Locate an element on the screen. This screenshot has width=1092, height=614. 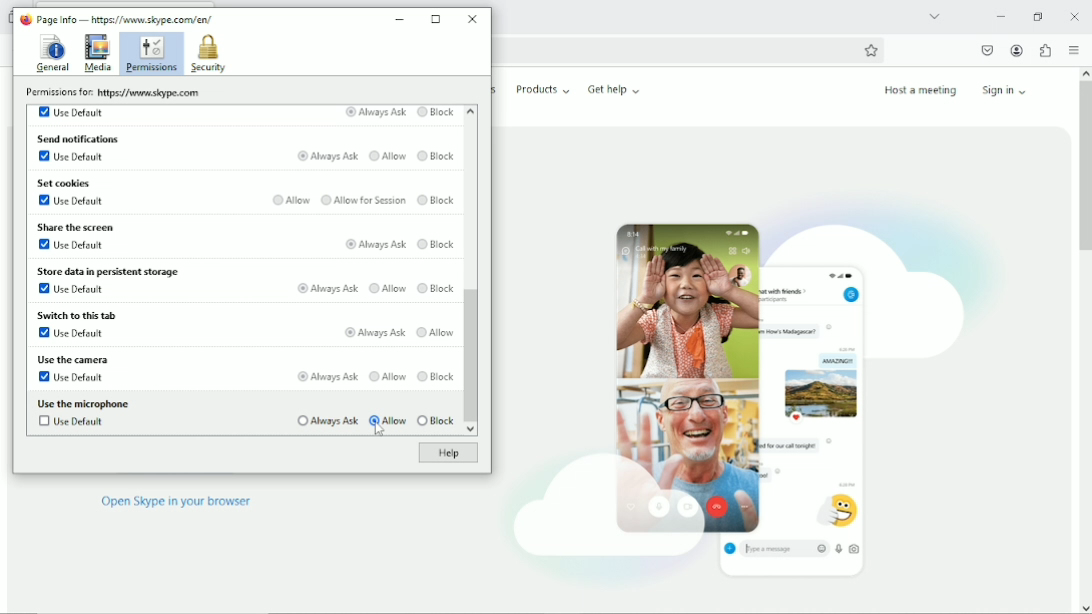
Vertical scrollbar is located at coordinates (471, 356).